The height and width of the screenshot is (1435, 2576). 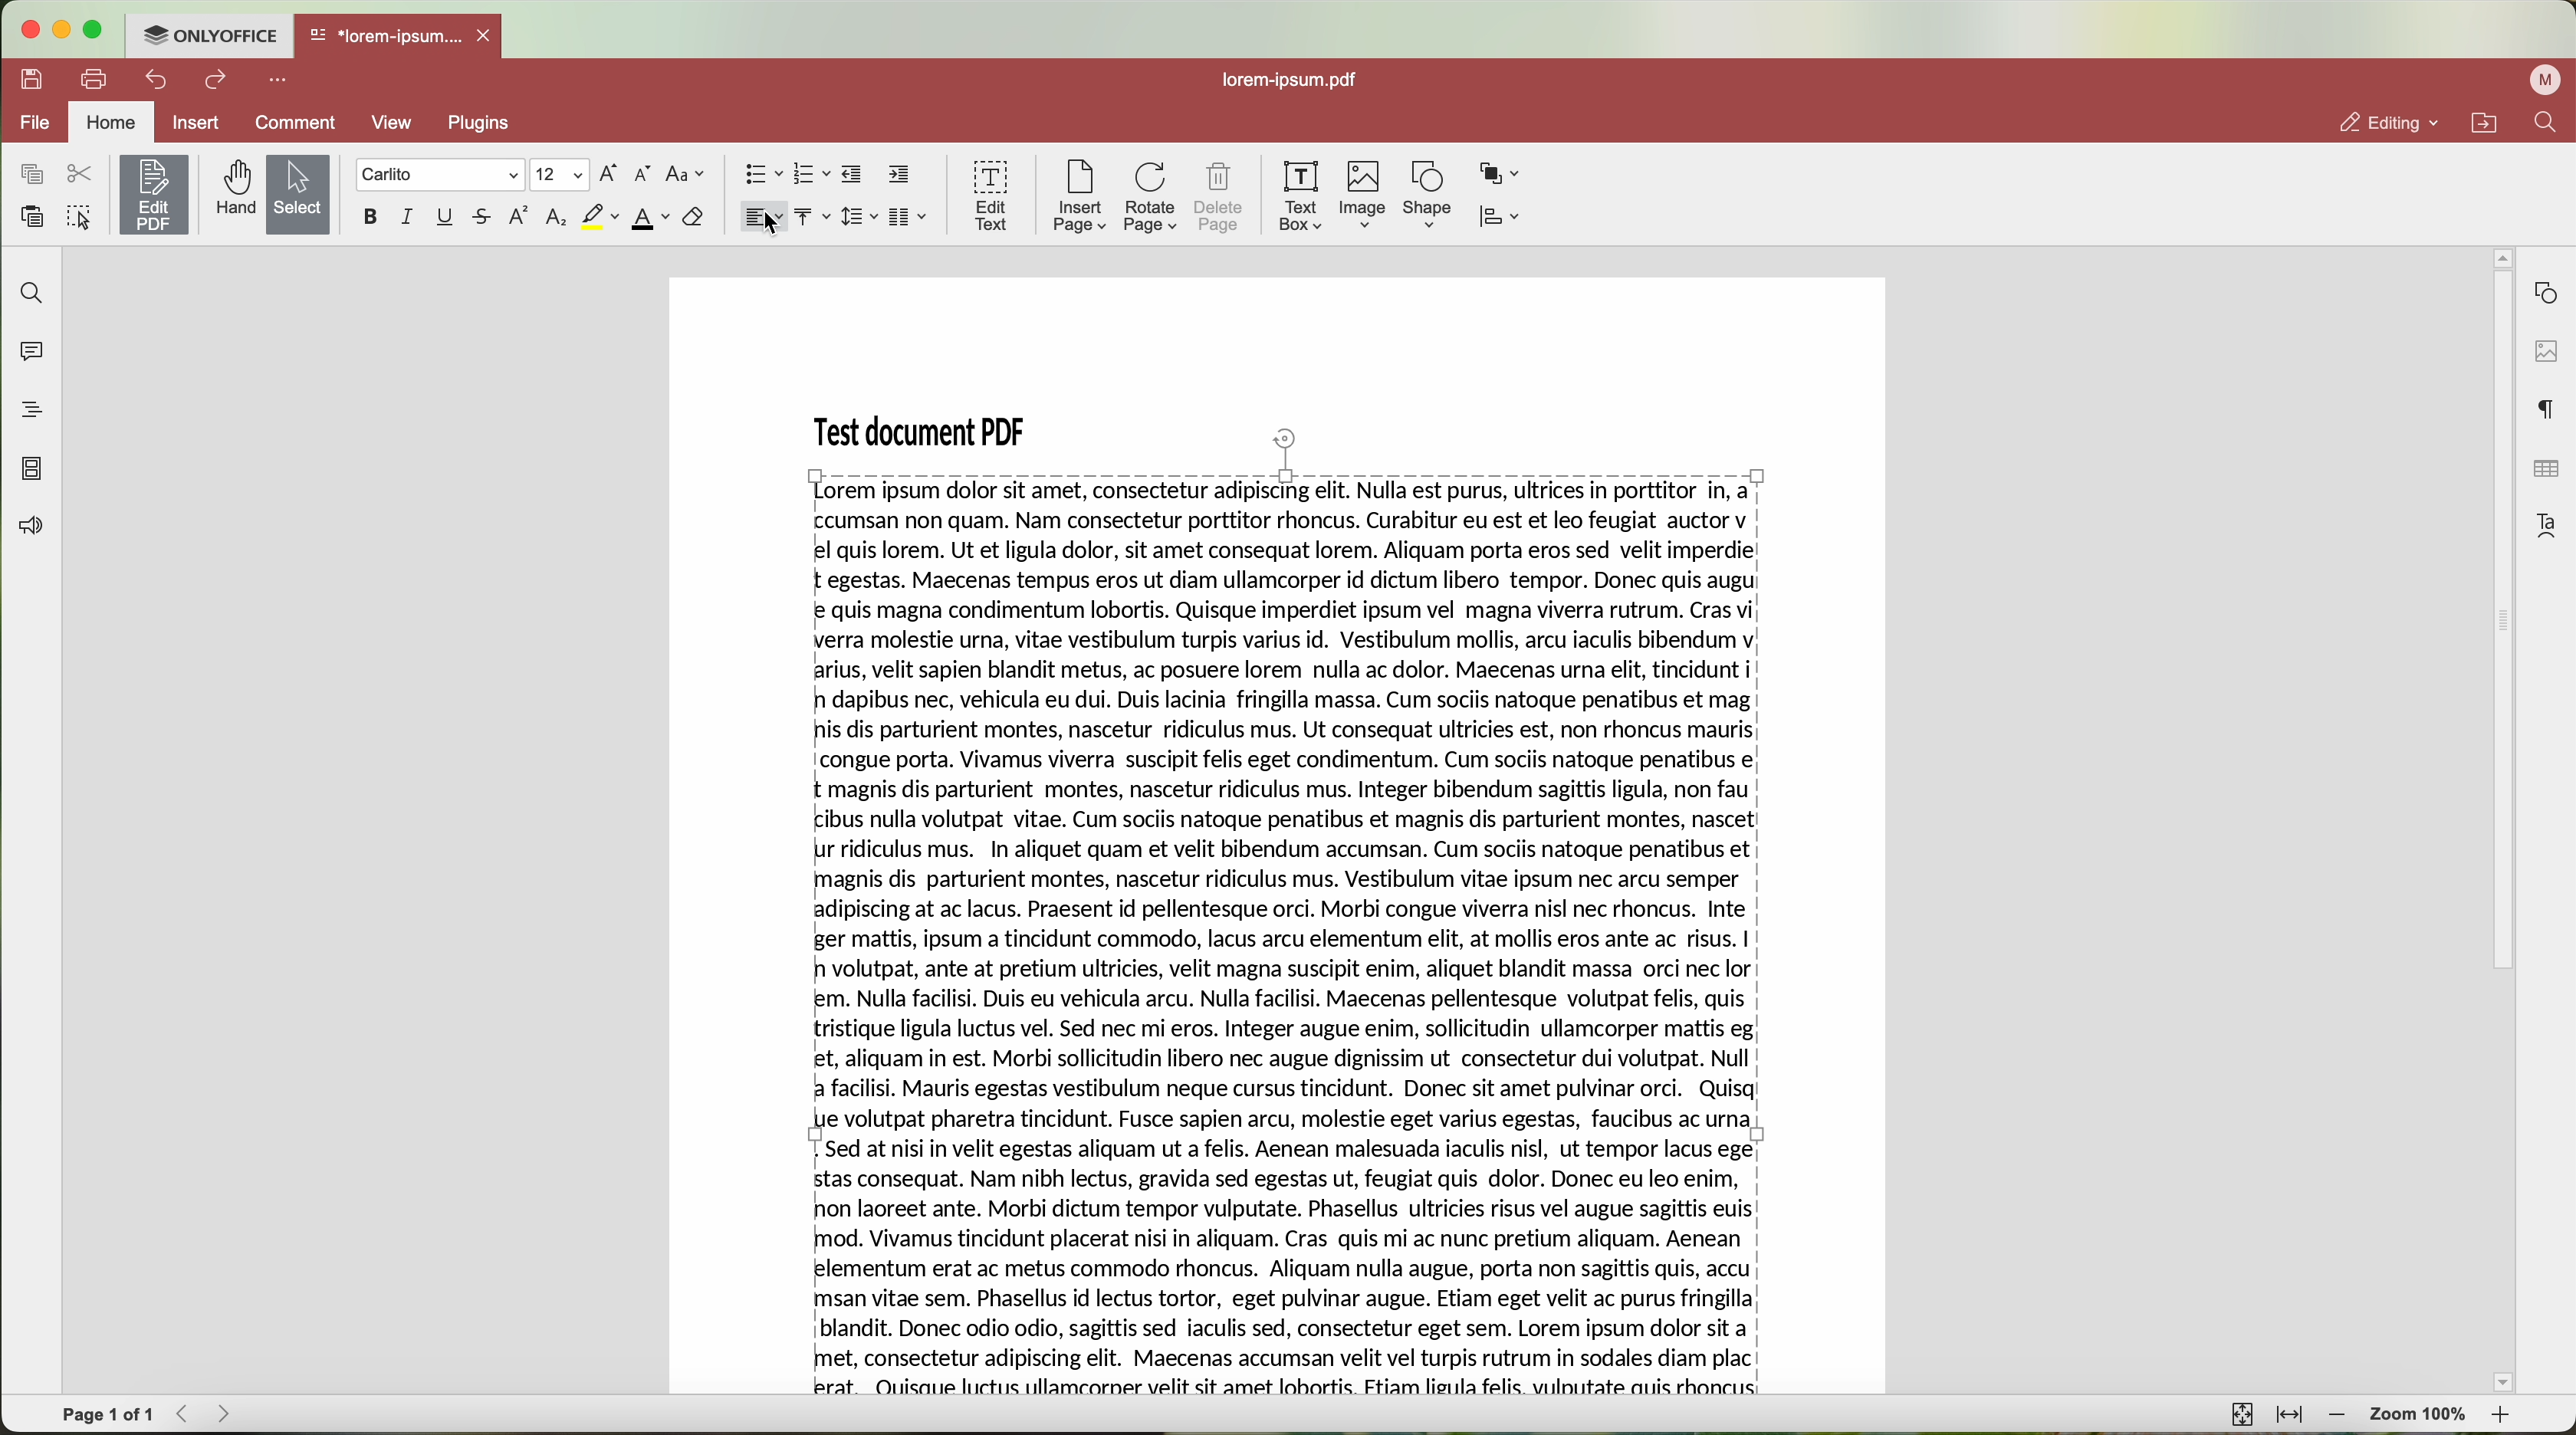 What do you see at coordinates (373, 218) in the screenshot?
I see `bold` at bounding box center [373, 218].